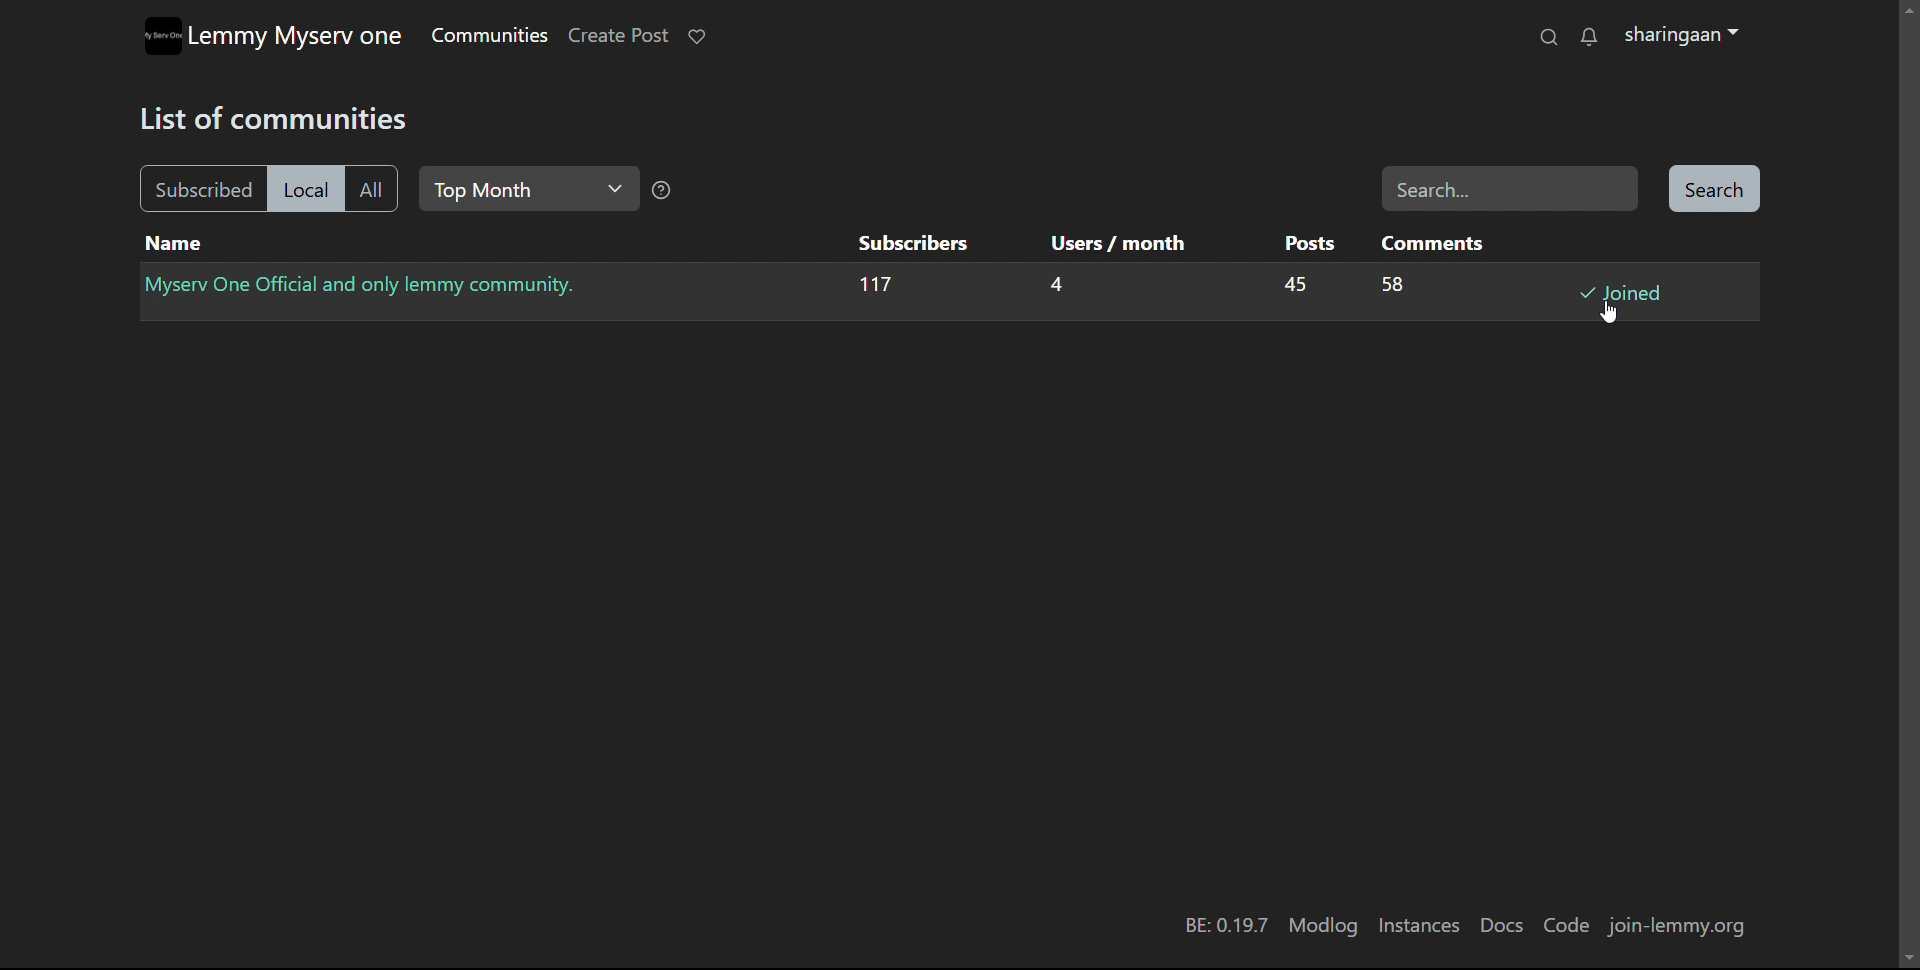 The image size is (1920, 970). Describe the element at coordinates (1323, 926) in the screenshot. I see `modlog` at that location.